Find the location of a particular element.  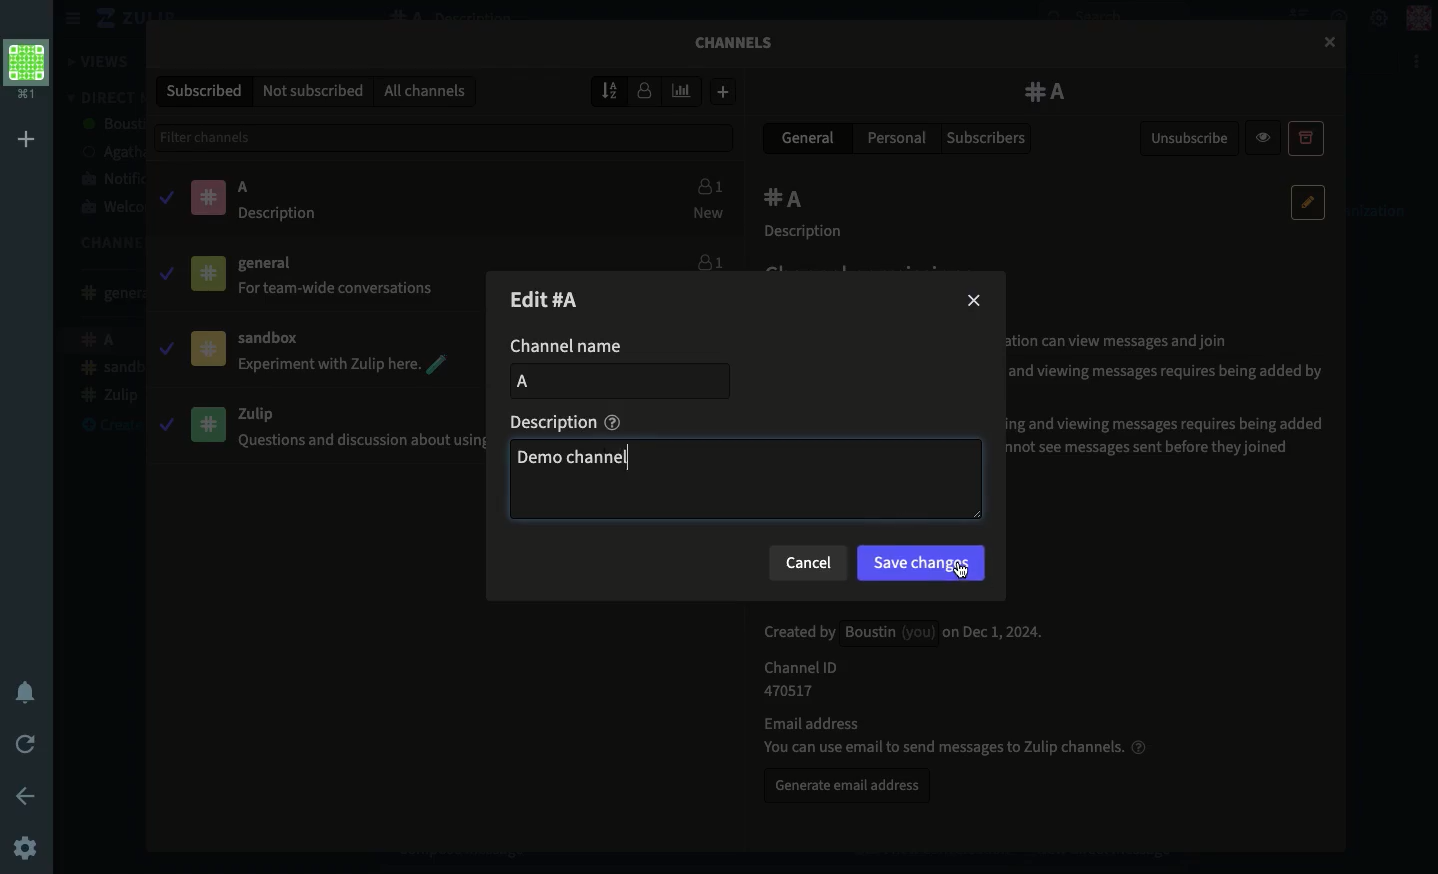

Settings is located at coordinates (26, 850).